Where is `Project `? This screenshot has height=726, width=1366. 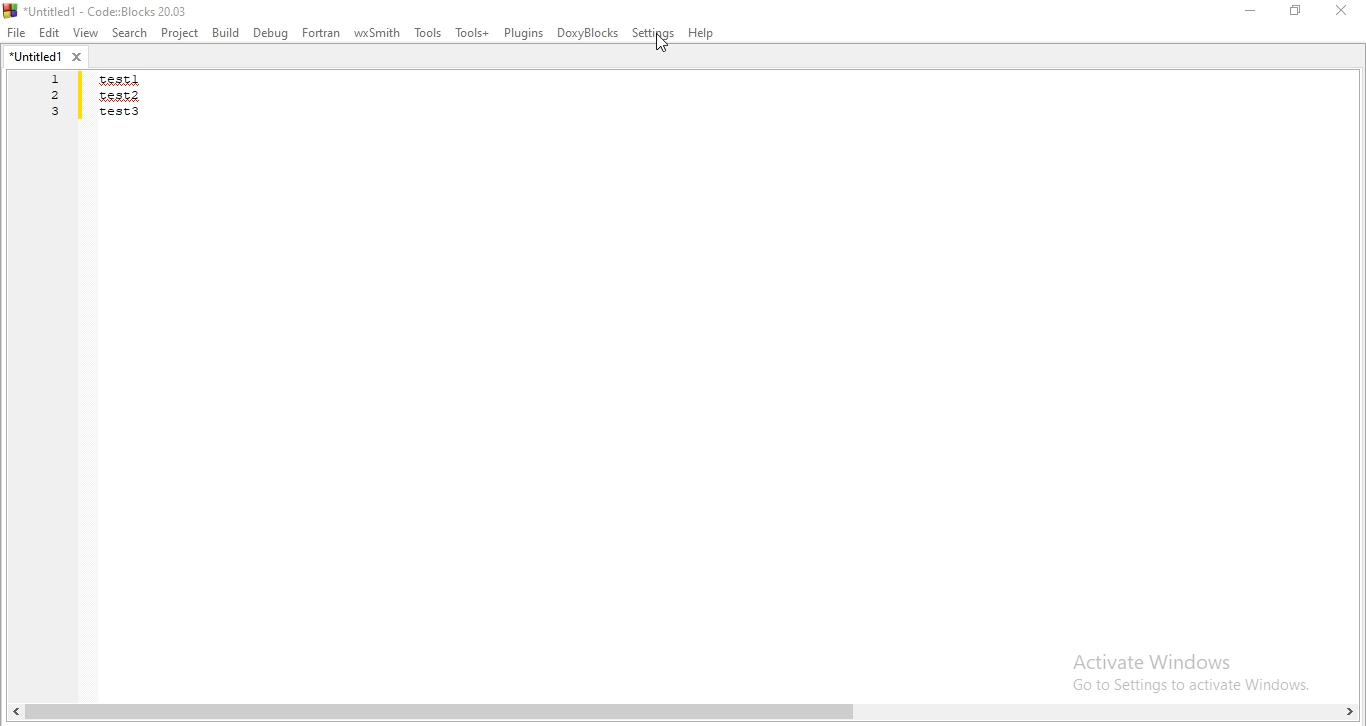 Project  is located at coordinates (180, 34).